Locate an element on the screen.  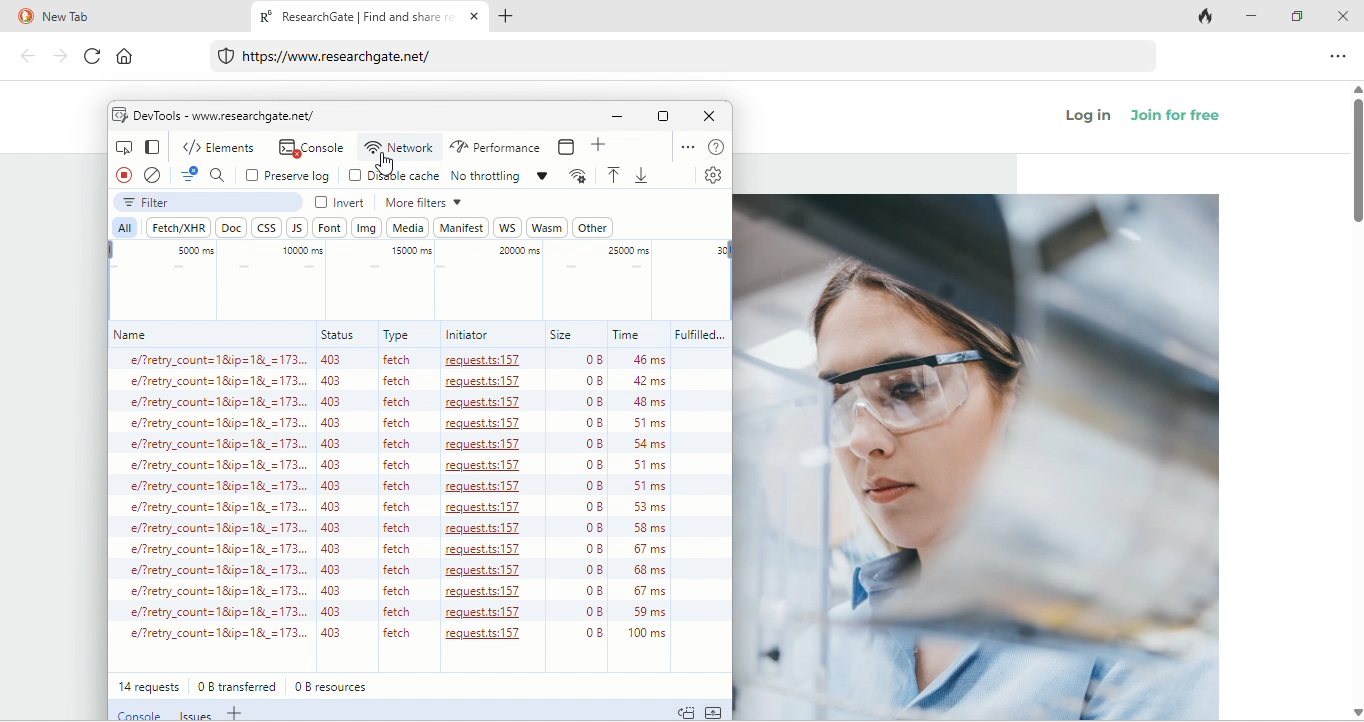
join for free is located at coordinates (1187, 120).